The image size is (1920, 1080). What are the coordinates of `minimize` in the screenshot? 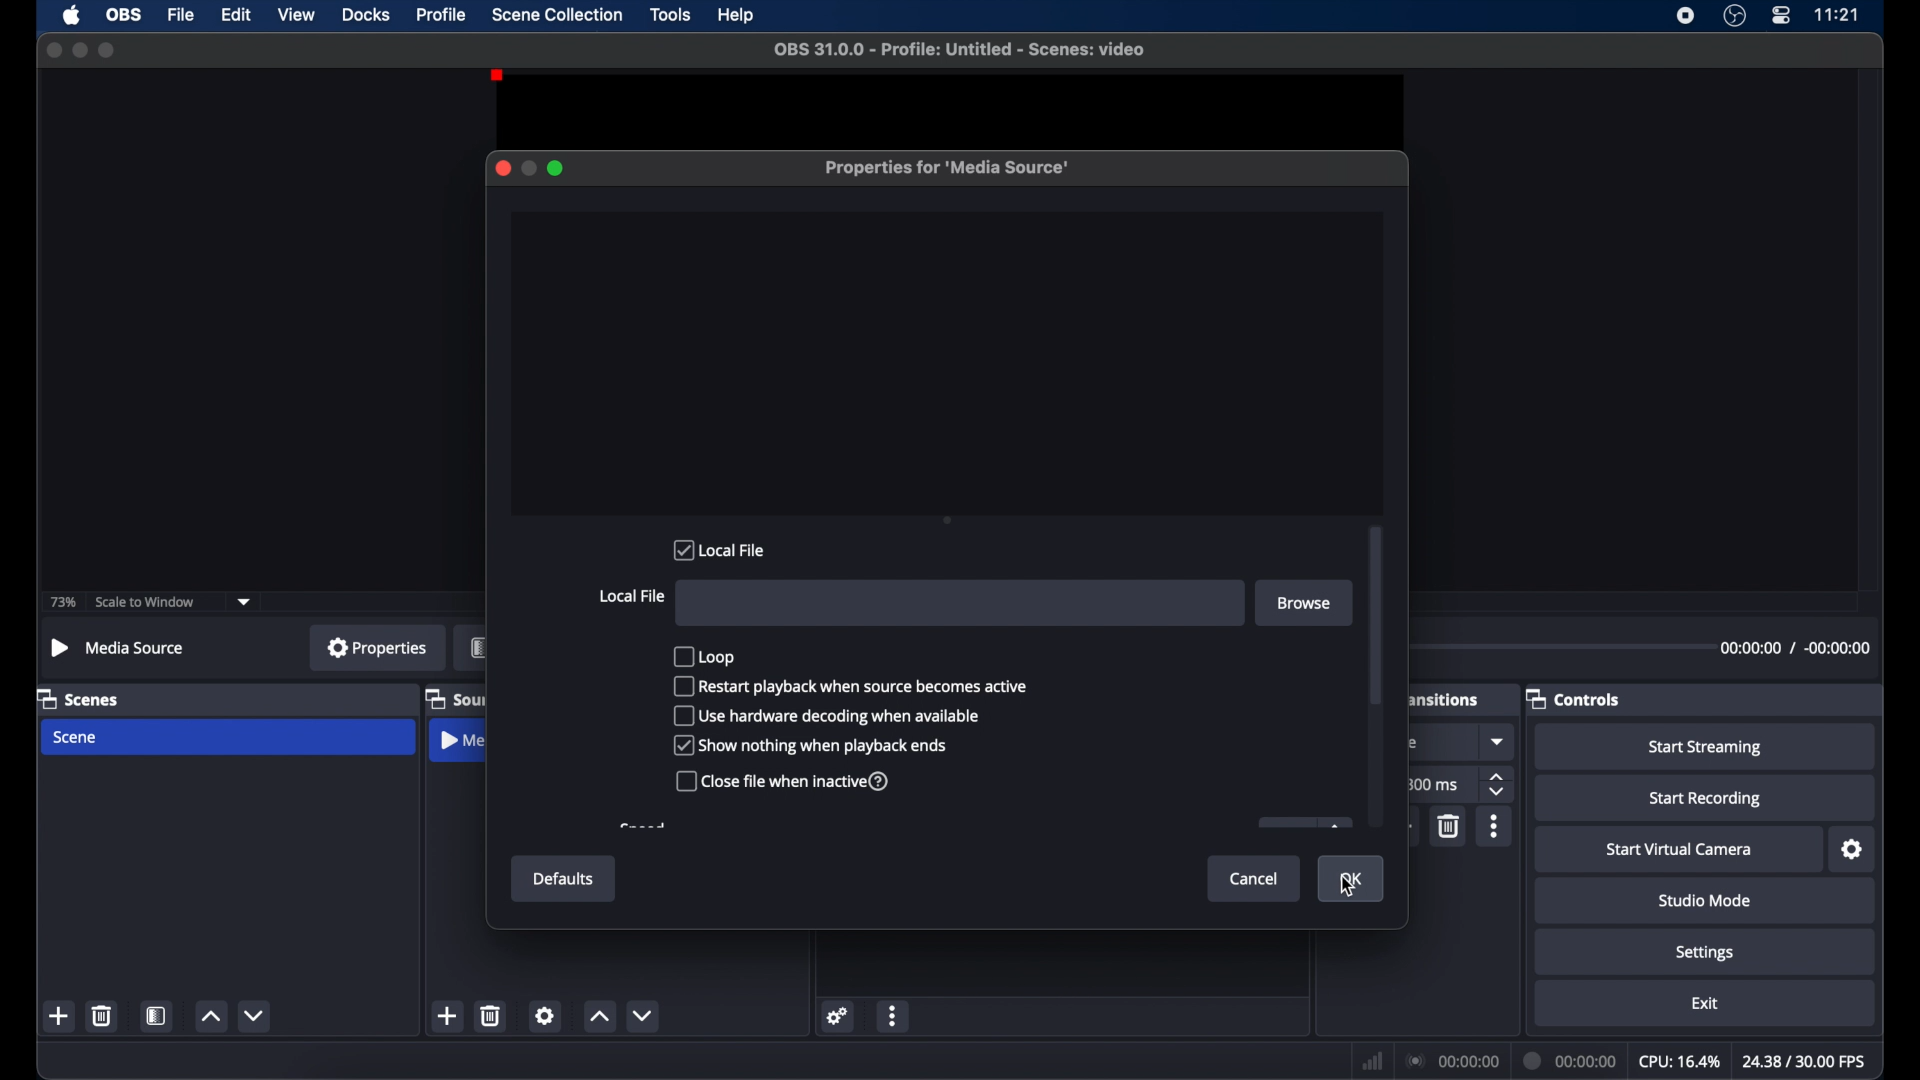 It's located at (79, 50).